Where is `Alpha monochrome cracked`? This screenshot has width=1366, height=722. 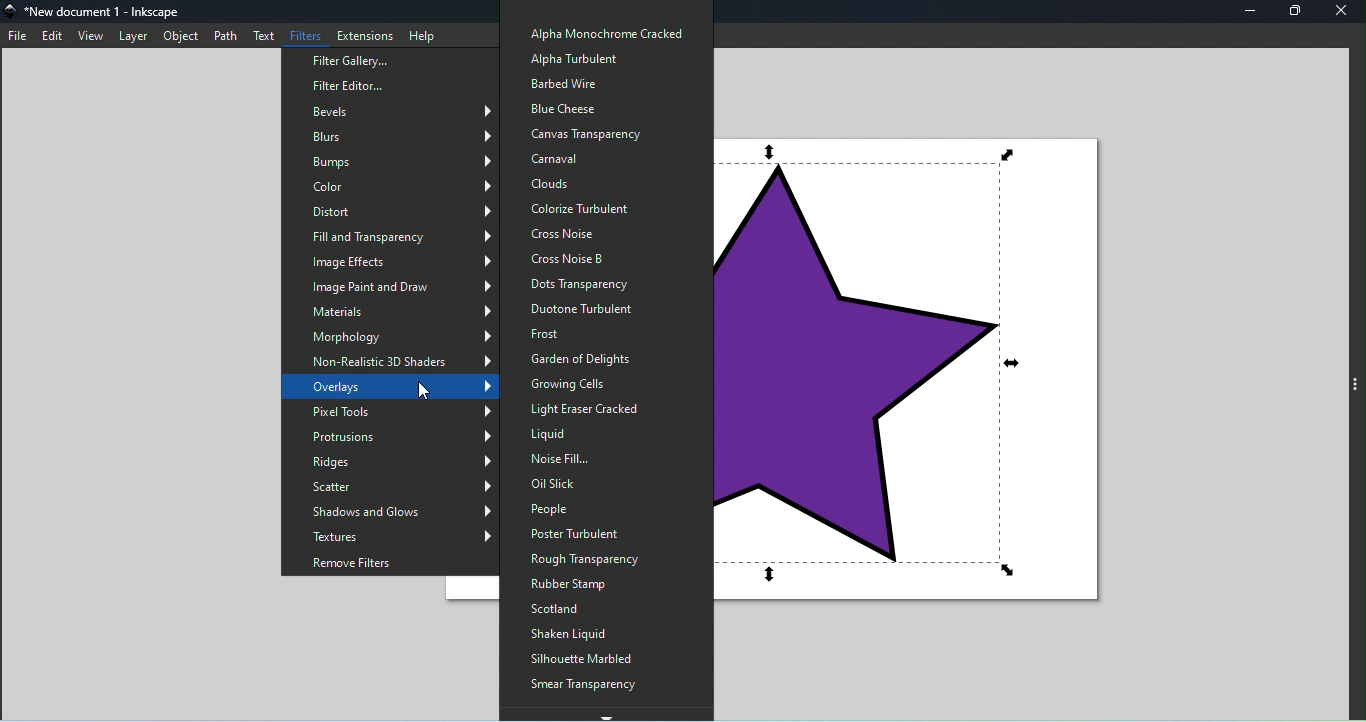 Alpha monochrome cracked is located at coordinates (603, 32).